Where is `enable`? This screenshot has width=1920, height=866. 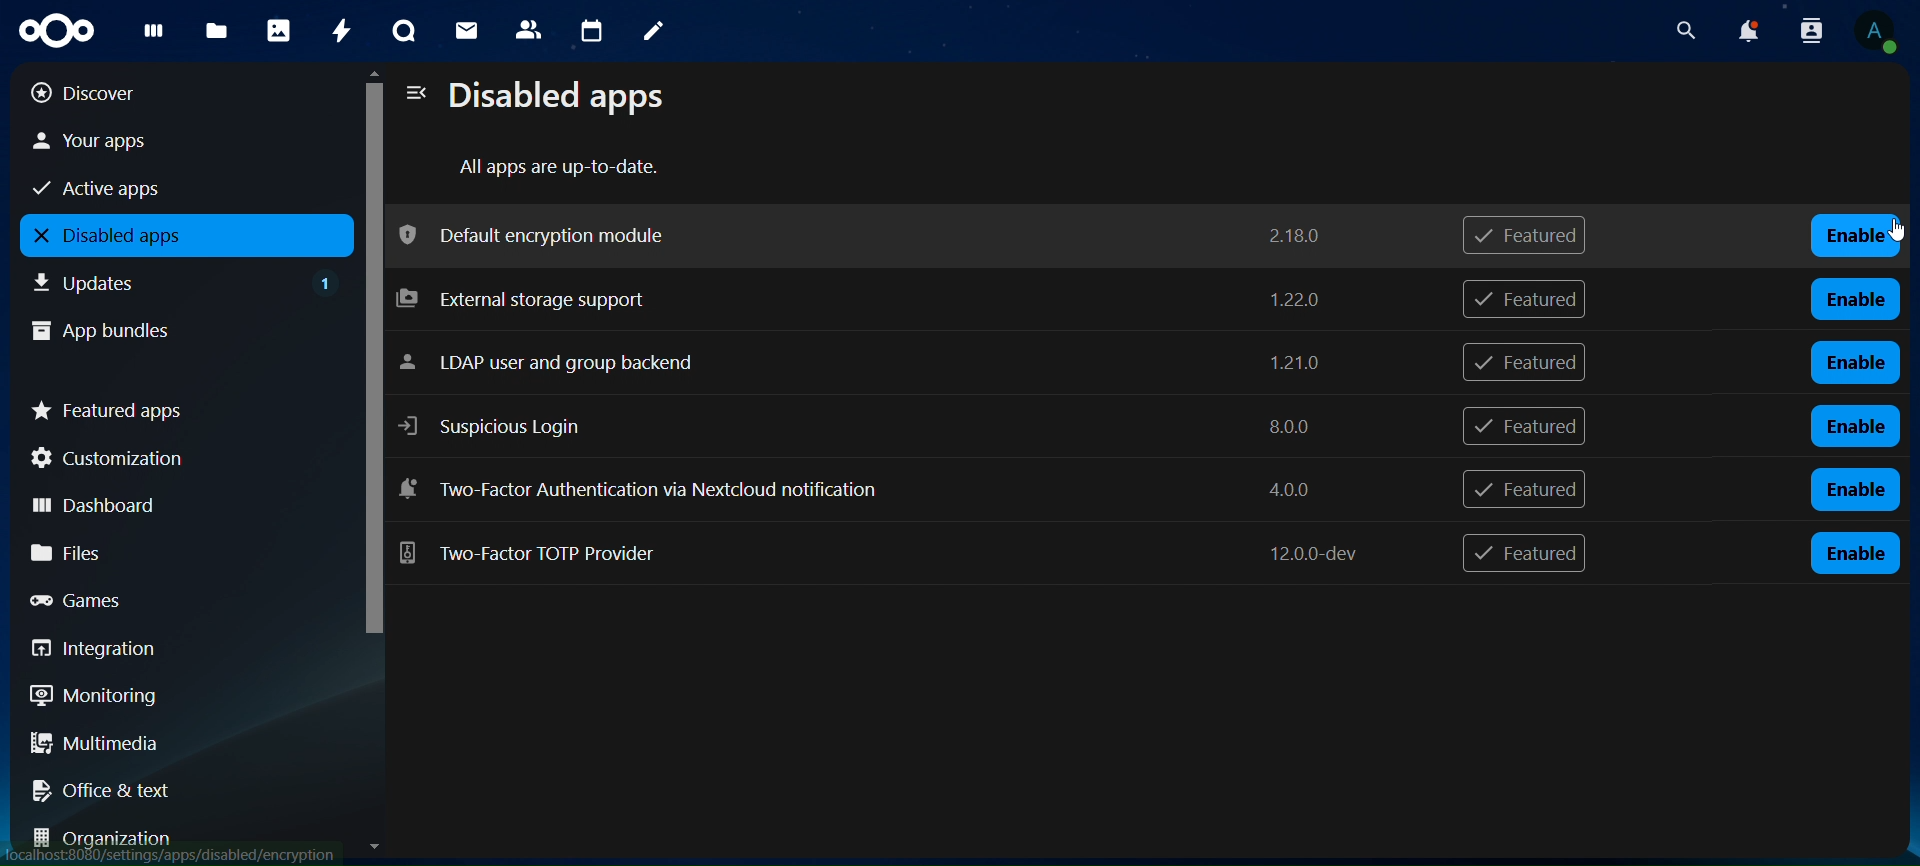 enable is located at coordinates (1855, 489).